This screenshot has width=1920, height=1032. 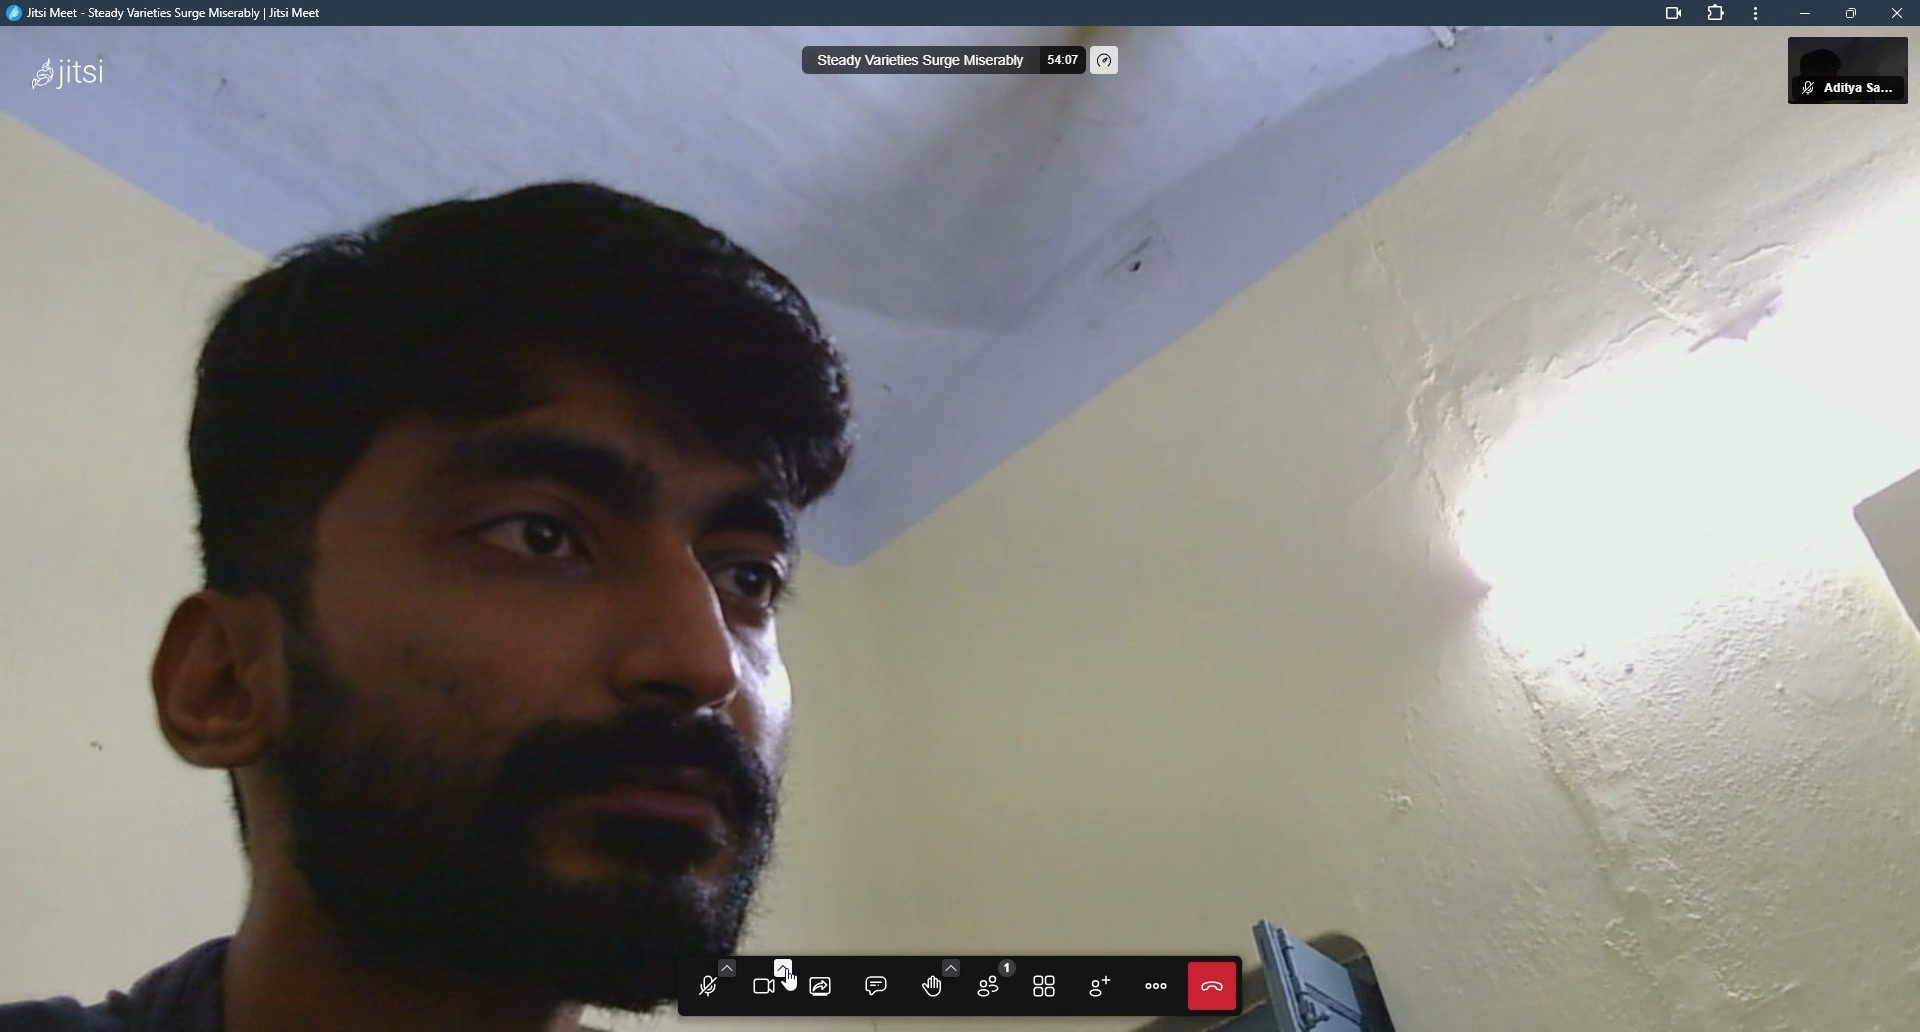 What do you see at coordinates (1156, 986) in the screenshot?
I see `more actions` at bounding box center [1156, 986].